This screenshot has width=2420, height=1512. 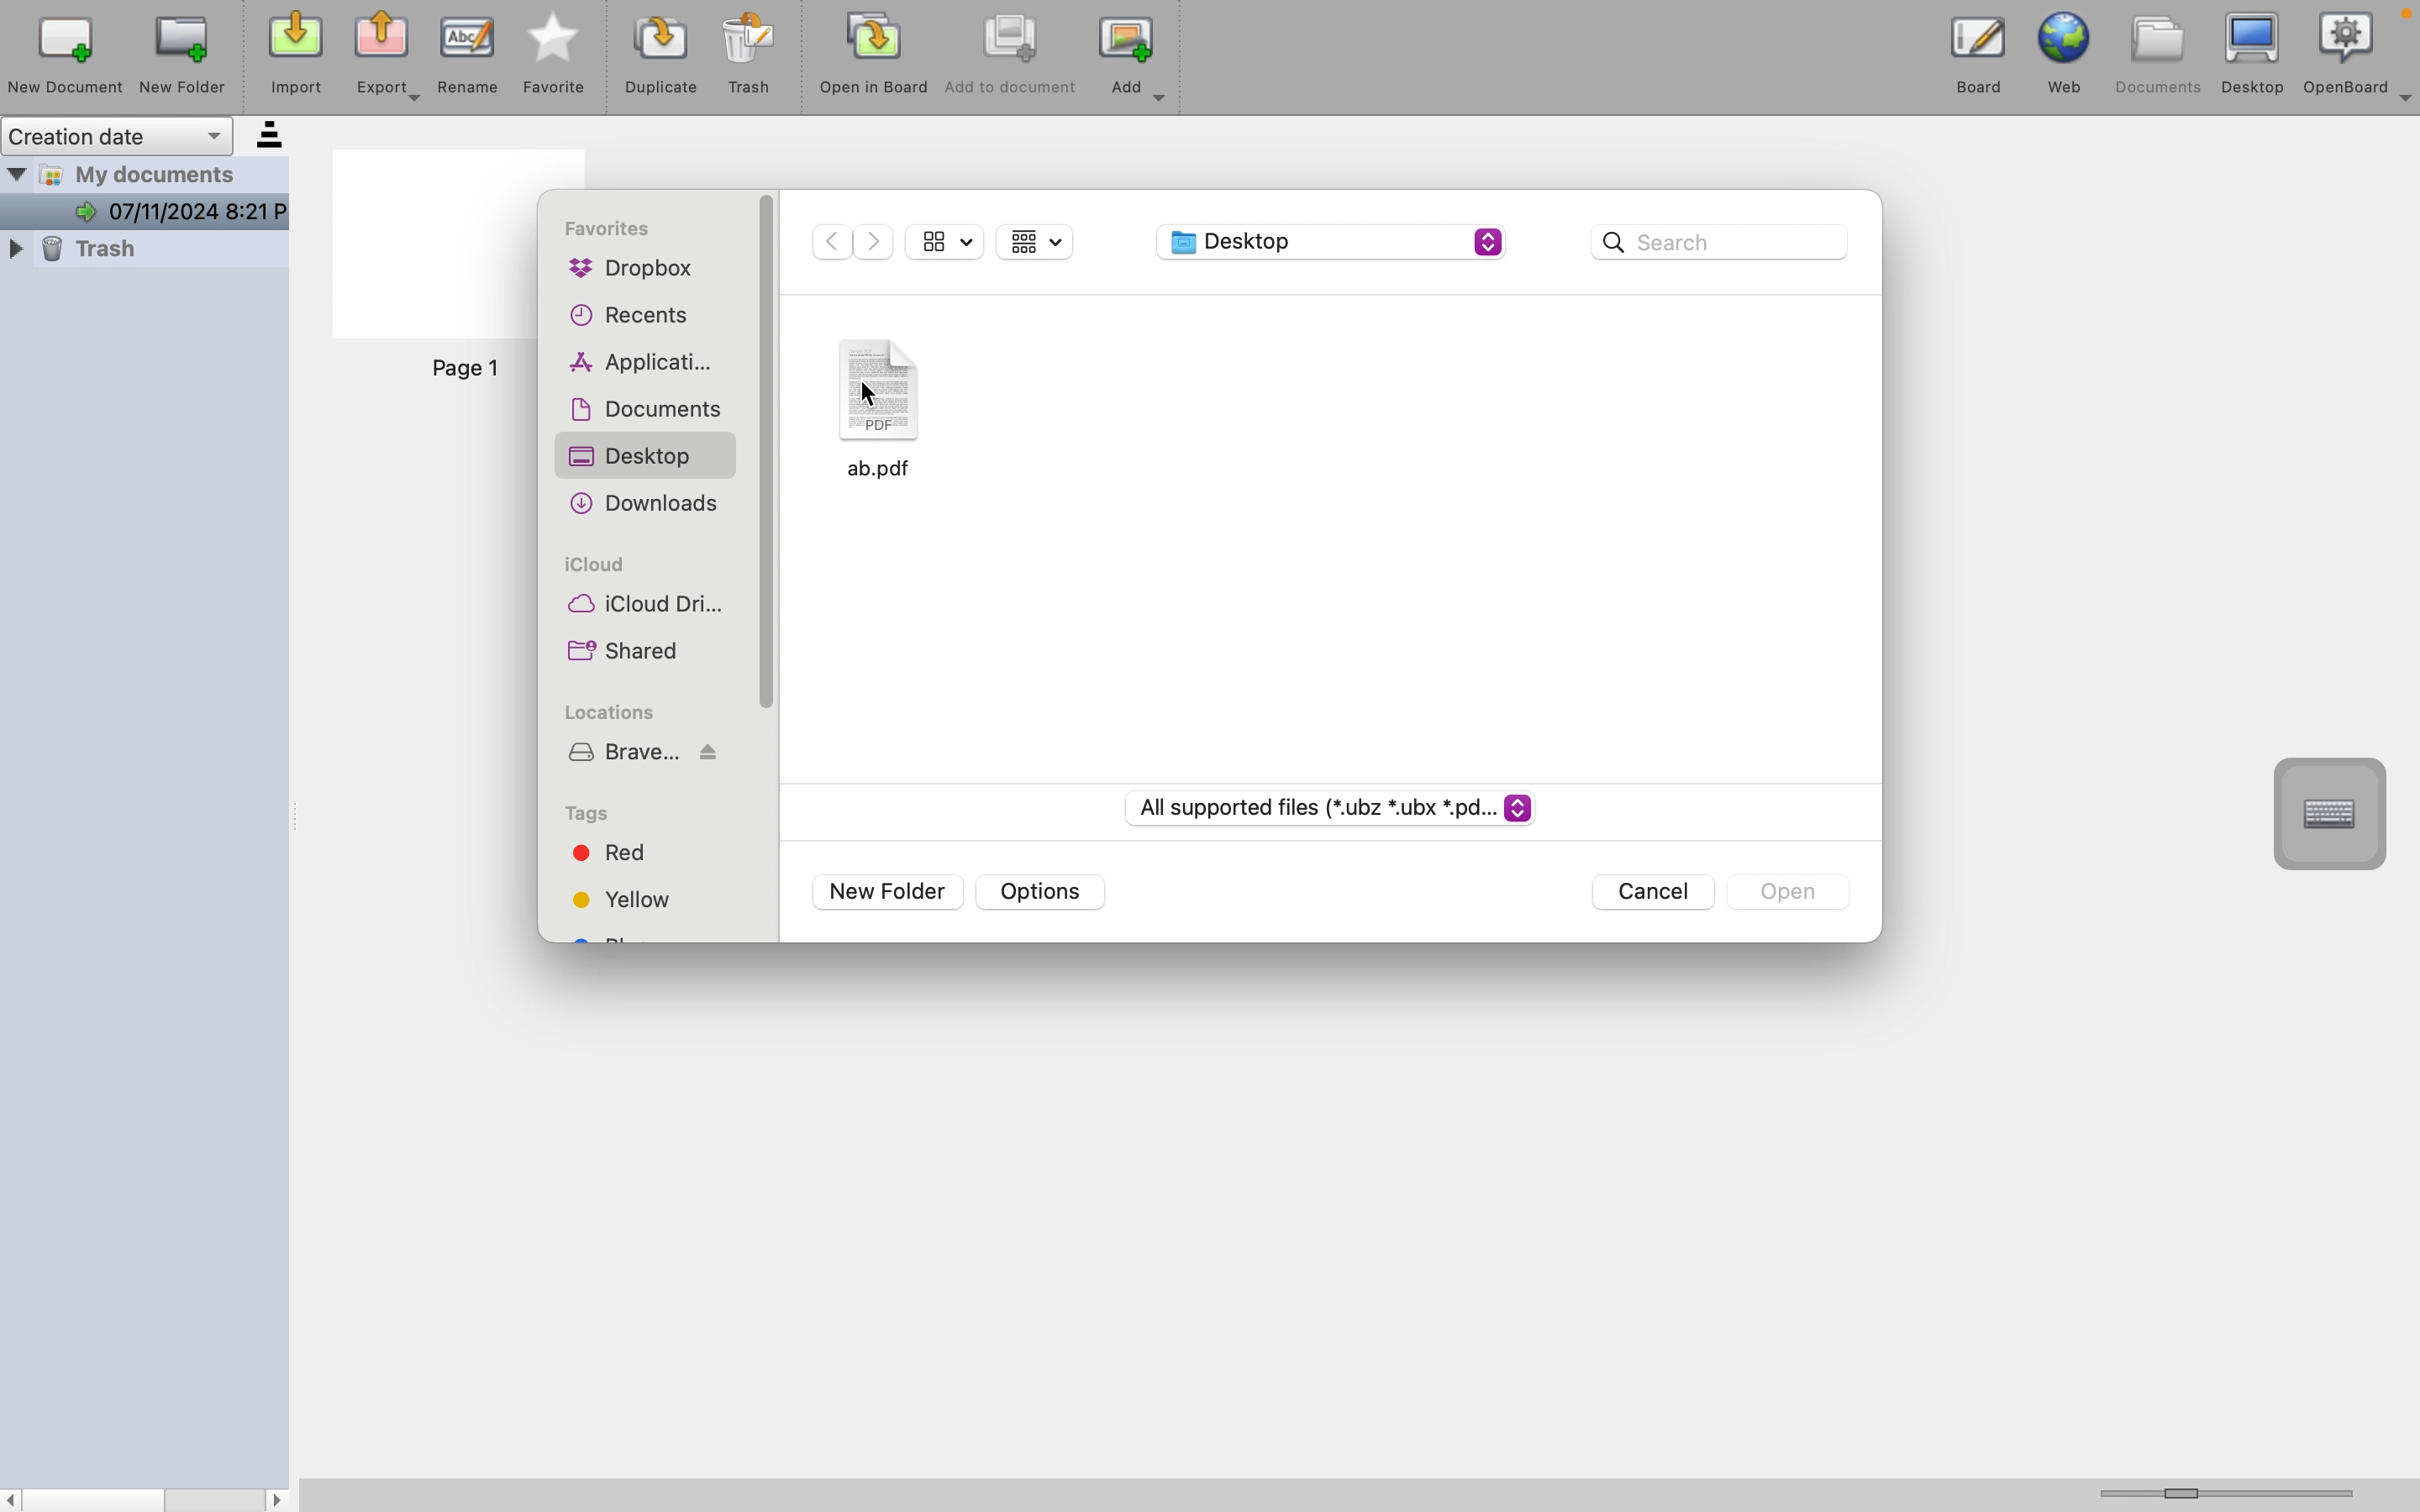 I want to click on file types, so click(x=1334, y=807).